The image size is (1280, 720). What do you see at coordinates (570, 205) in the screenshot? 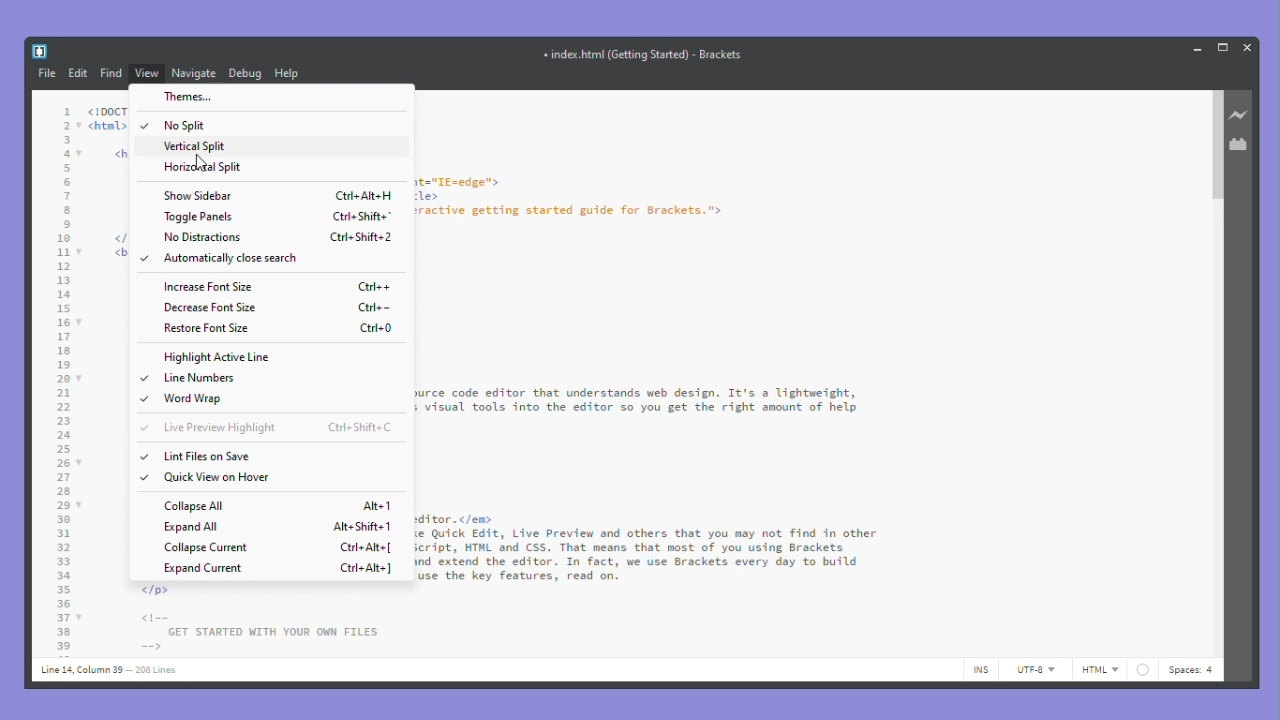
I see `<head><meta charset="utf-8"><meta http-equiv="X-UA-Compatible" content="IE=edge"><title>GETTING STARTED WITH BRACKETS</title><meta name="description” content="An interactive getting started guide for Brackets."><link rel="stylesheet" href="nain.css"></head><body>` at bounding box center [570, 205].